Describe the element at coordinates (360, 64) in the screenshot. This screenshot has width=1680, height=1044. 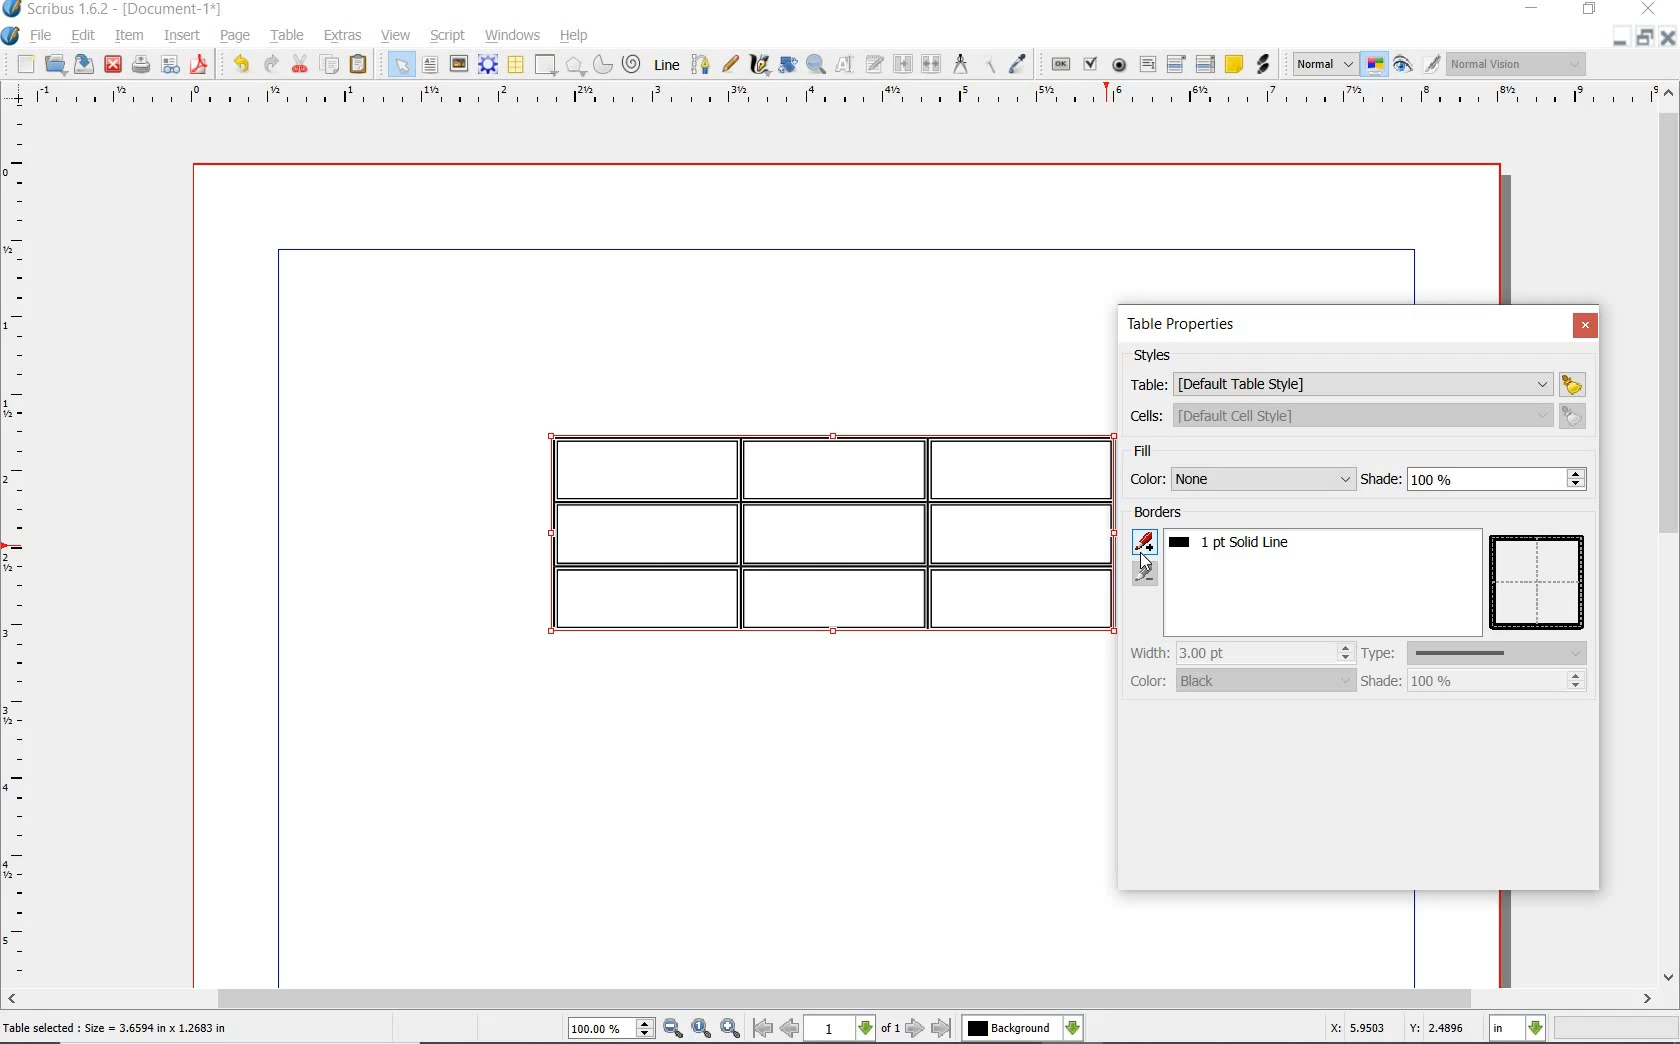
I see `paste` at that location.